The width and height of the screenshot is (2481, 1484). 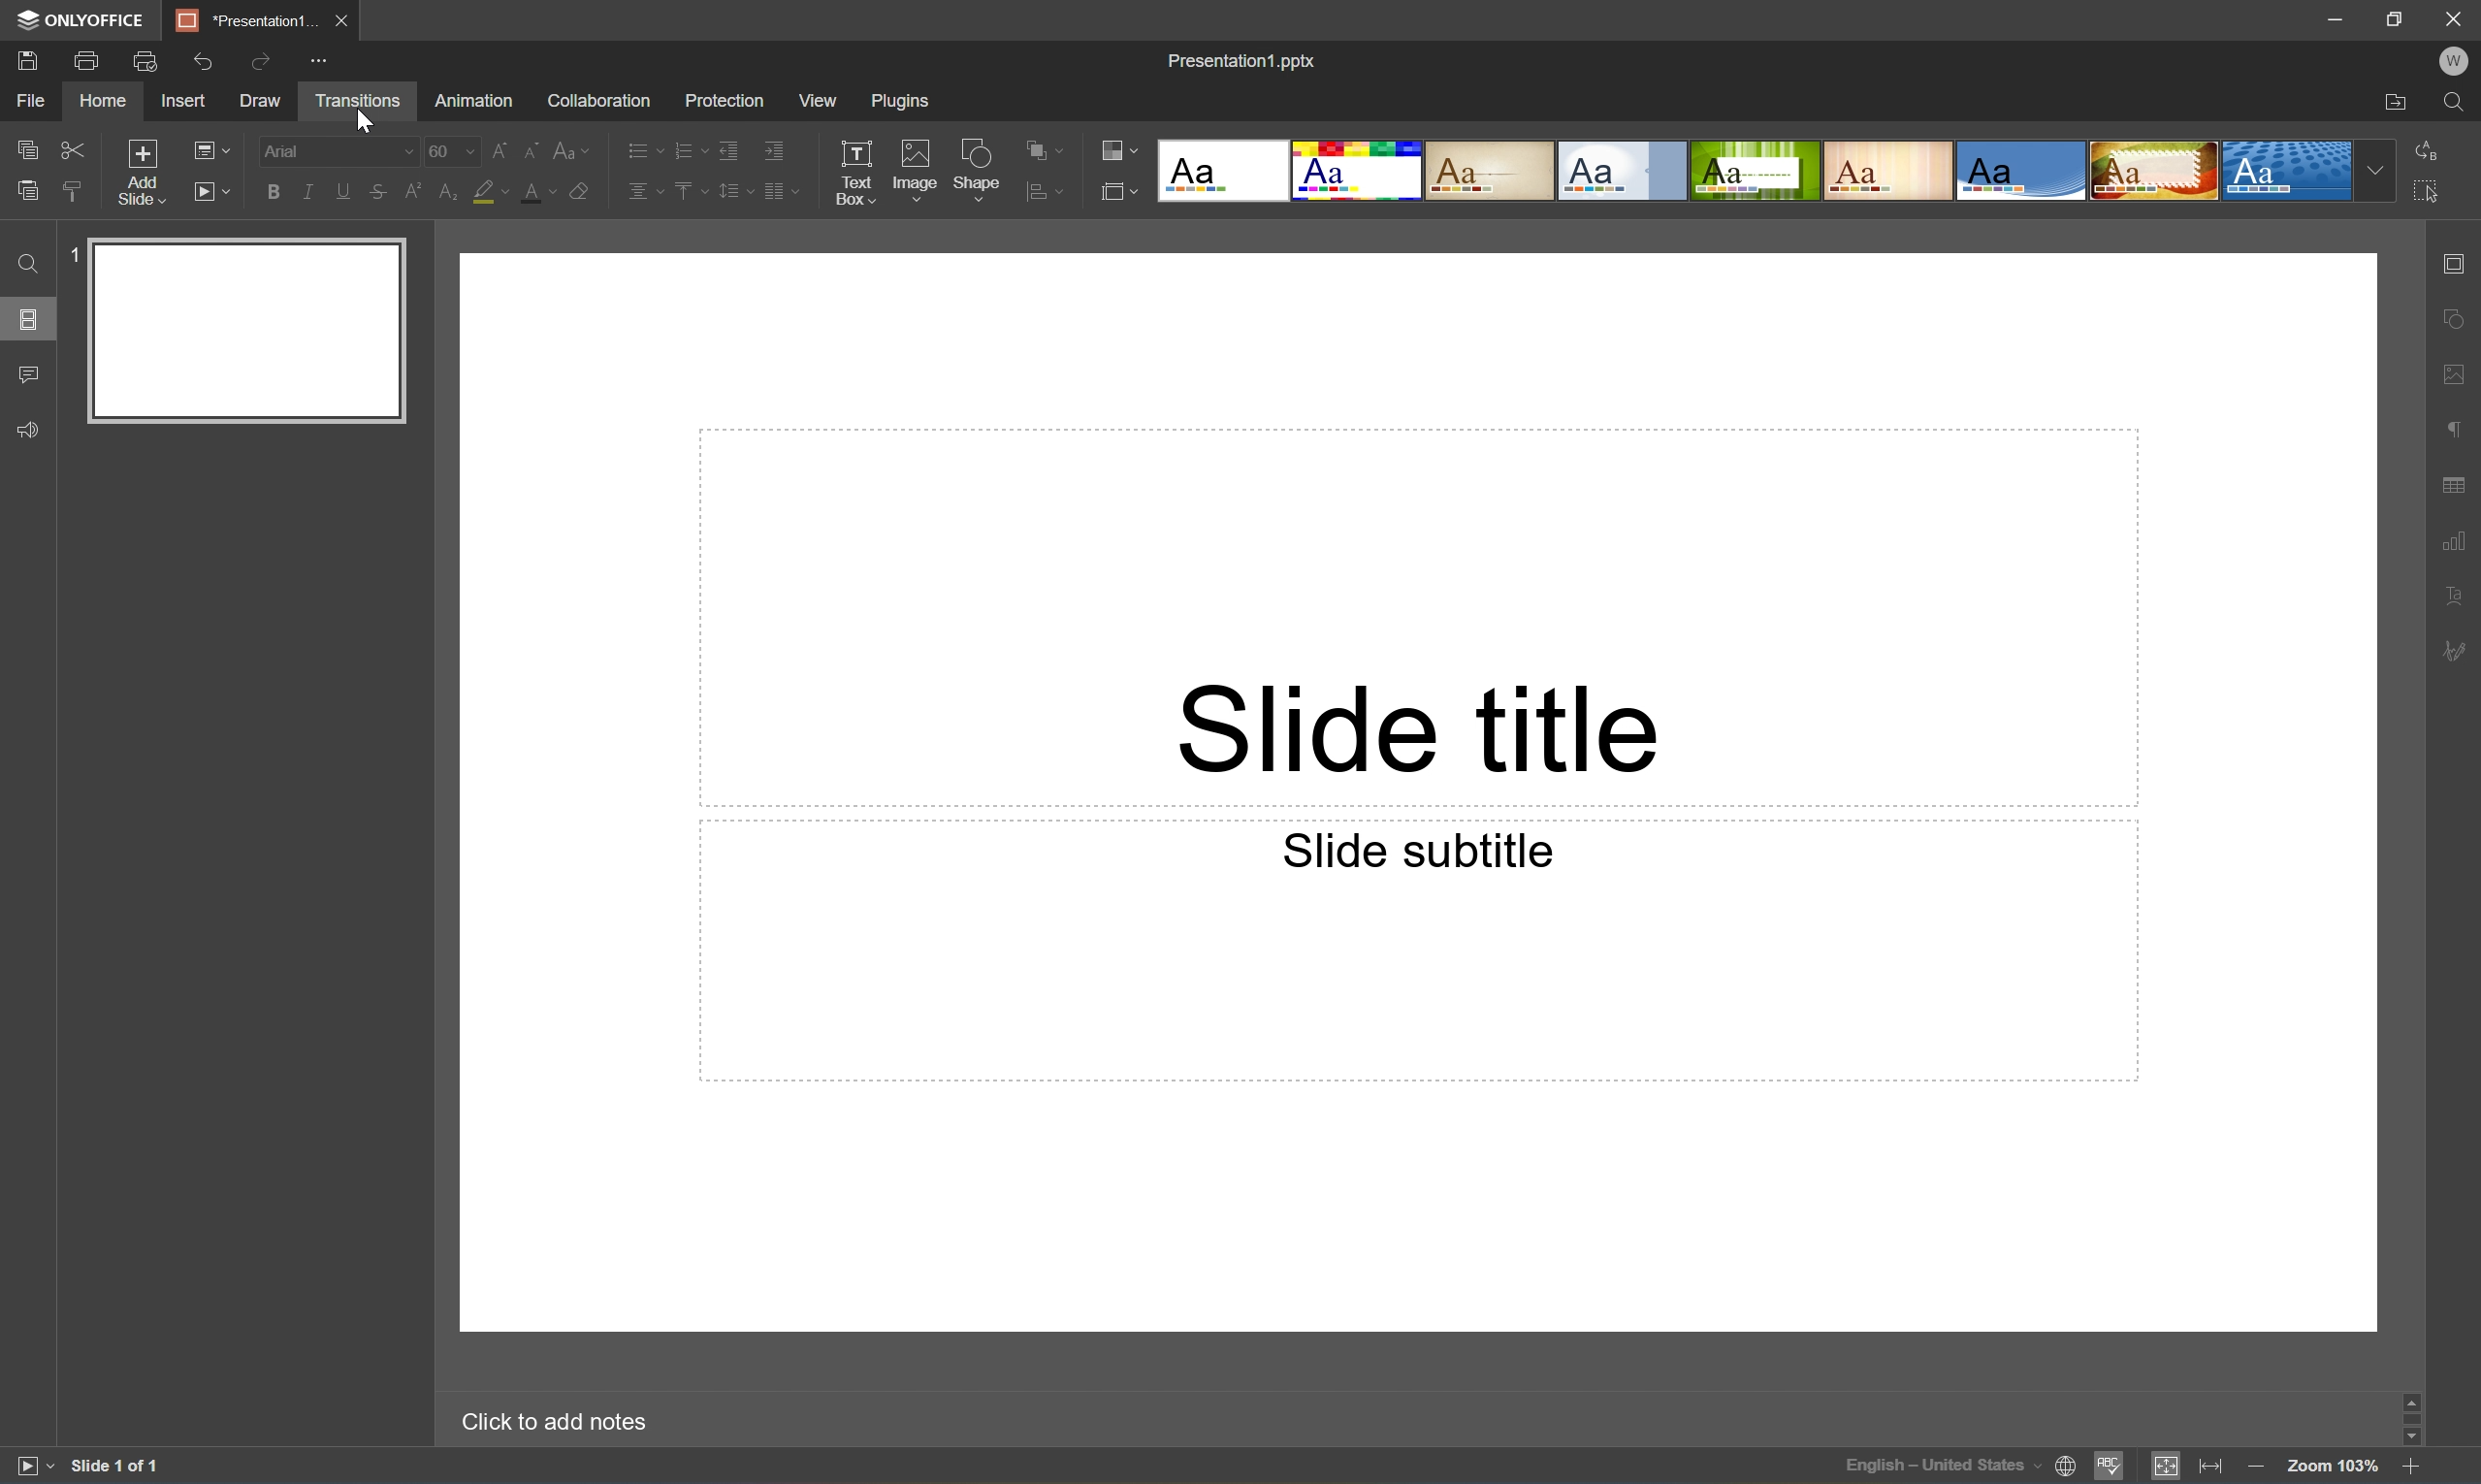 I want to click on Superscript, so click(x=411, y=190).